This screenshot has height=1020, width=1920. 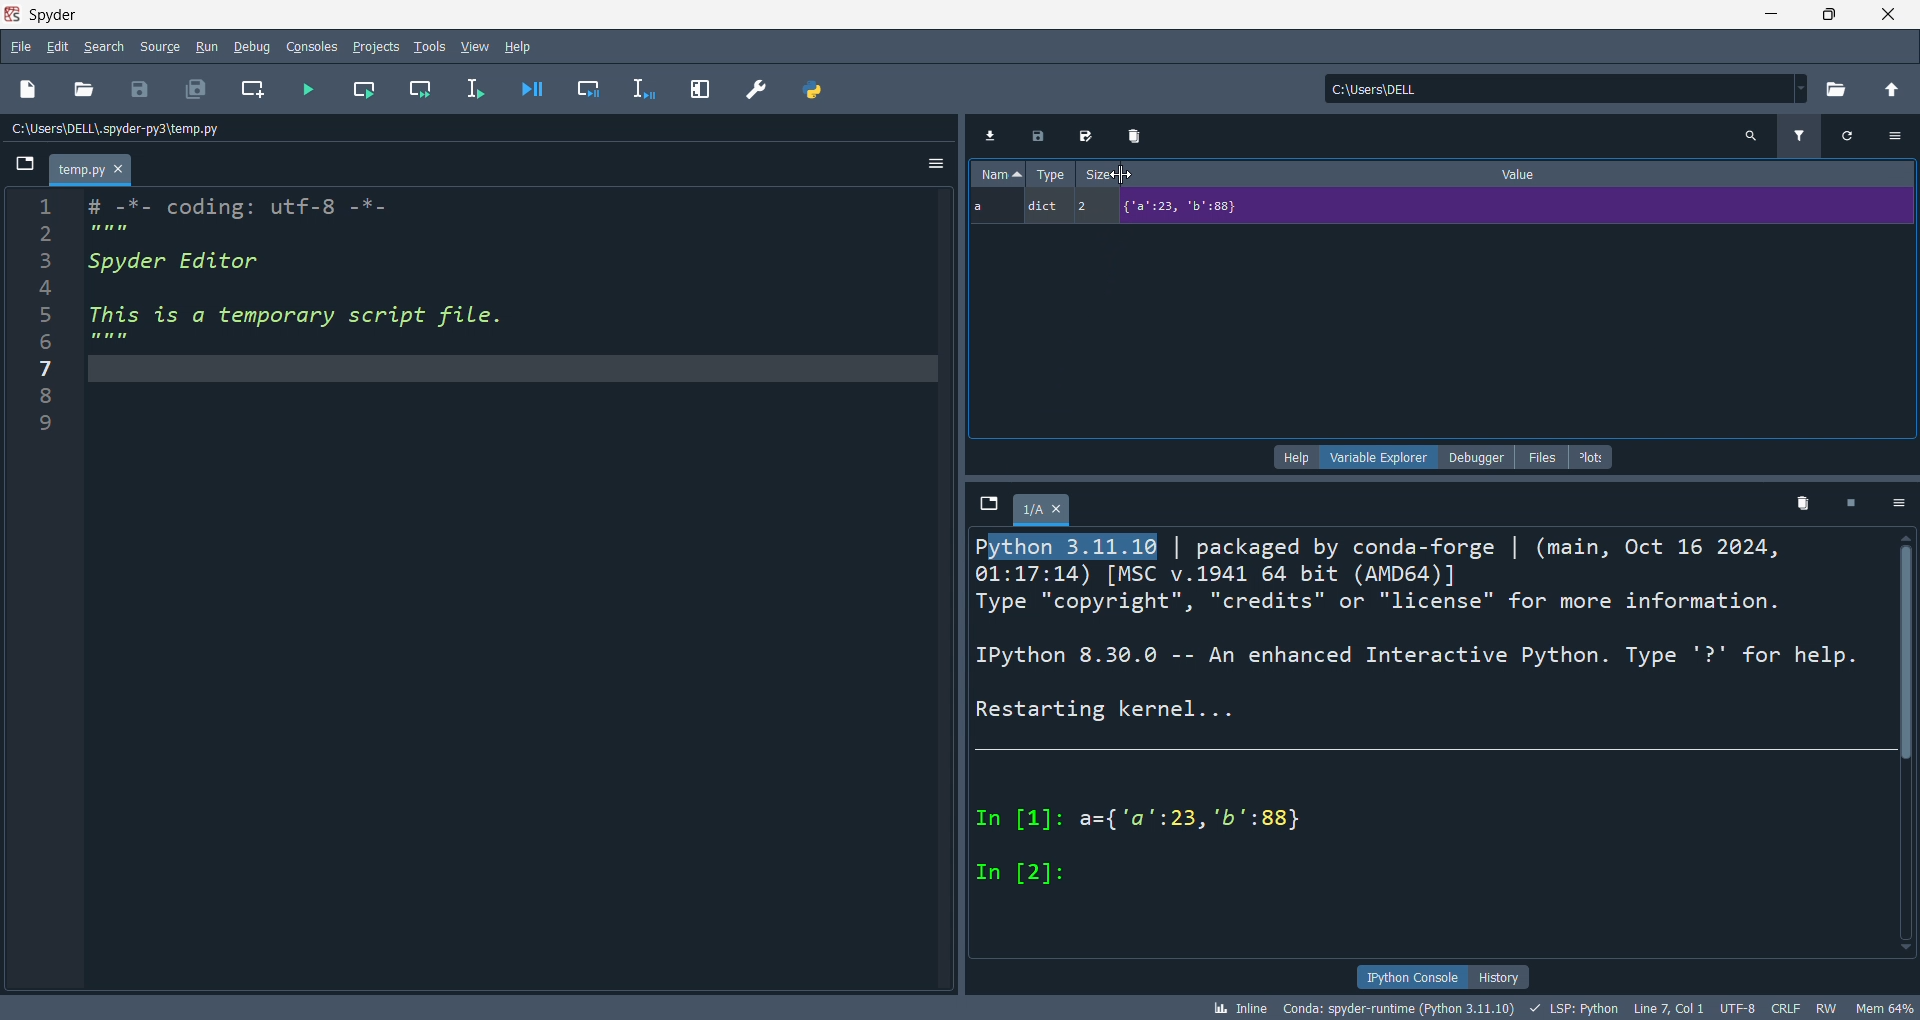 What do you see at coordinates (81, 92) in the screenshot?
I see `open file` at bounding box center [81, 92].